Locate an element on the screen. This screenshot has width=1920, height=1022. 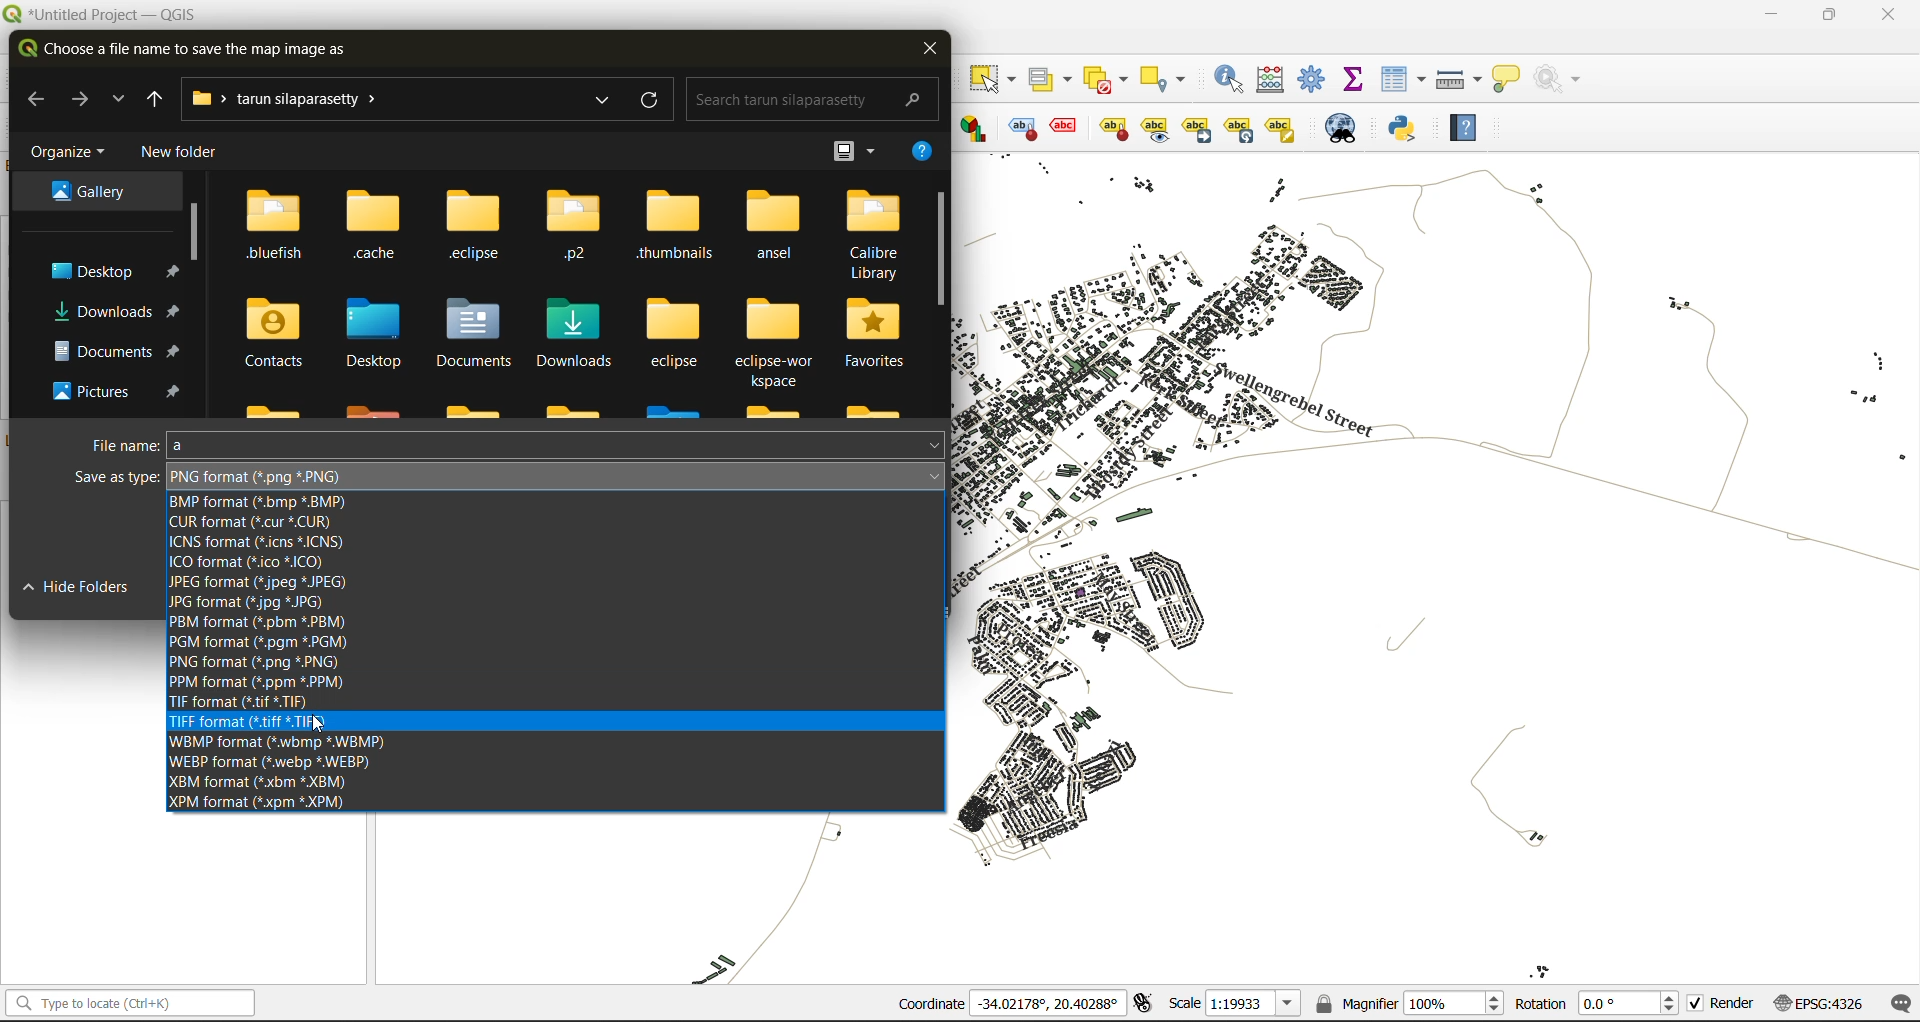
pgm is located at coordinates (260, 642).